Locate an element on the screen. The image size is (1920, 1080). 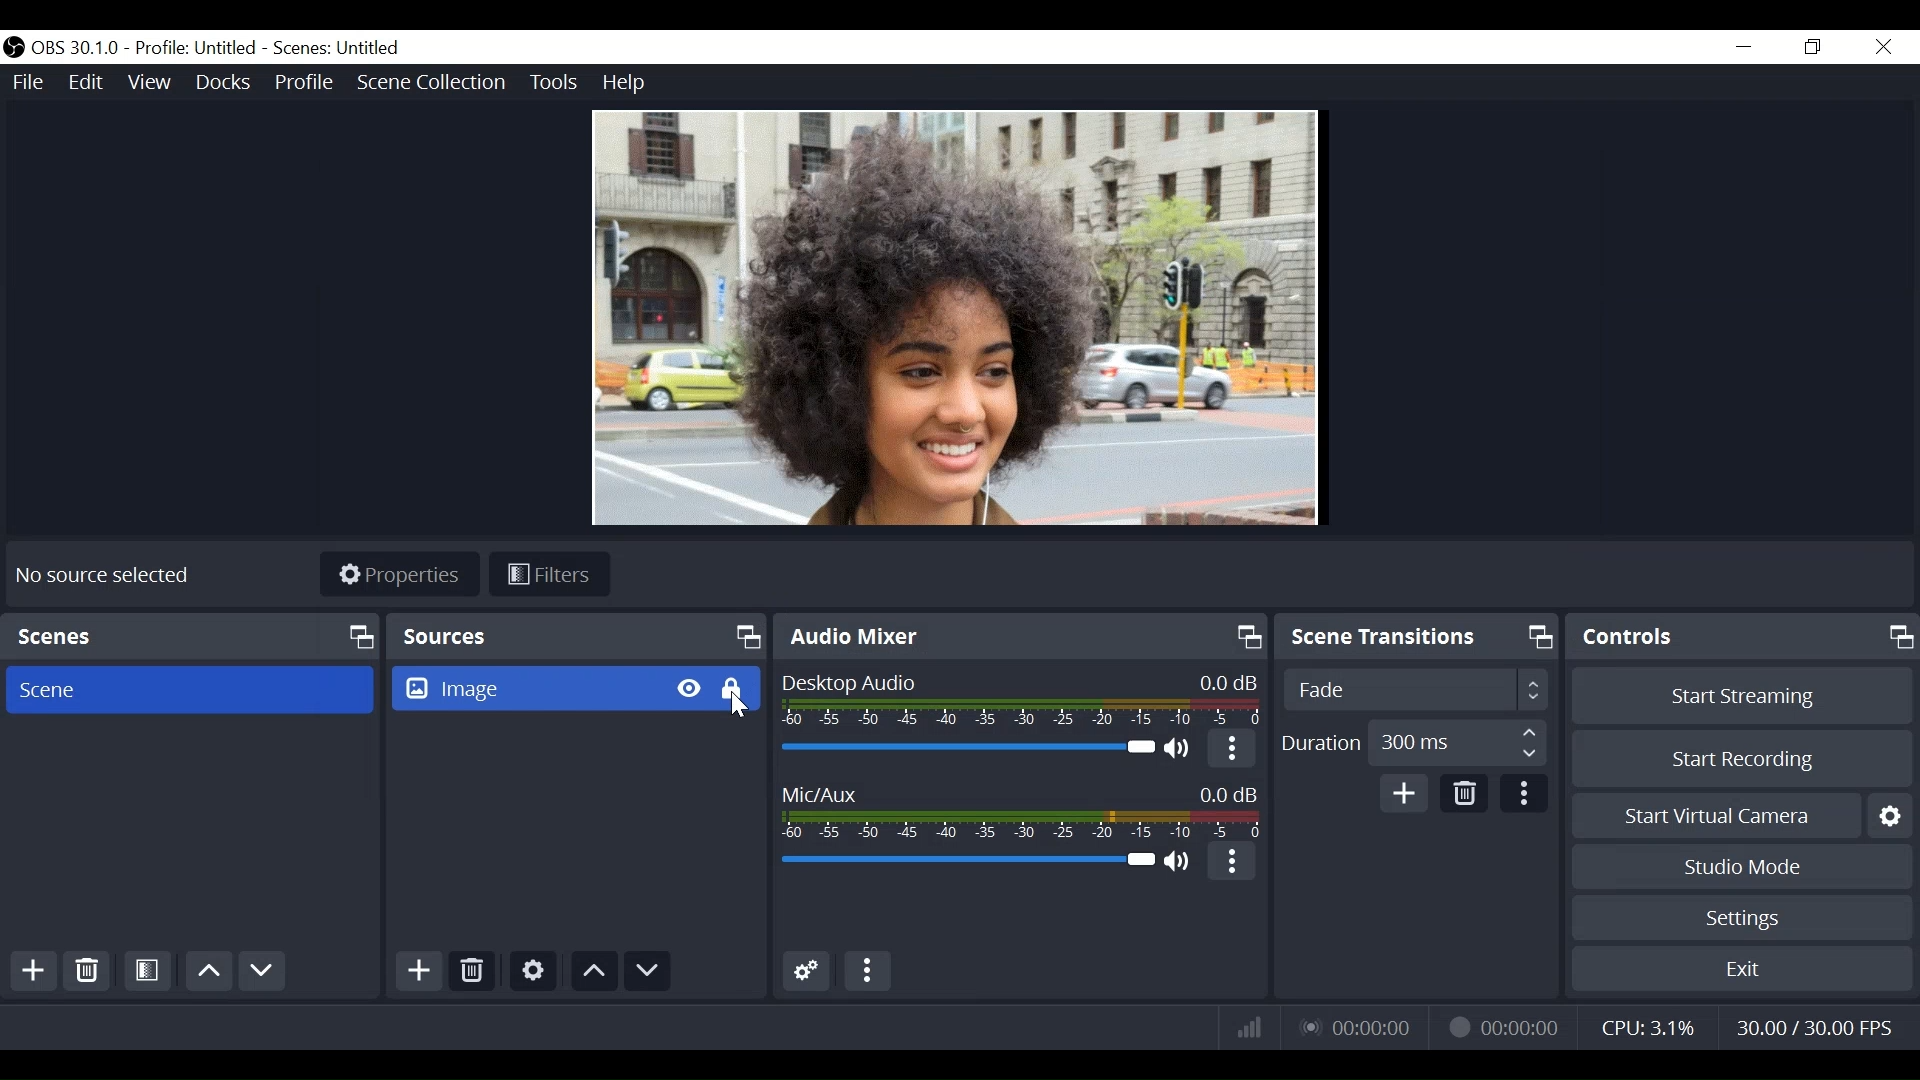
more options is located at coordinates (1523, 795).